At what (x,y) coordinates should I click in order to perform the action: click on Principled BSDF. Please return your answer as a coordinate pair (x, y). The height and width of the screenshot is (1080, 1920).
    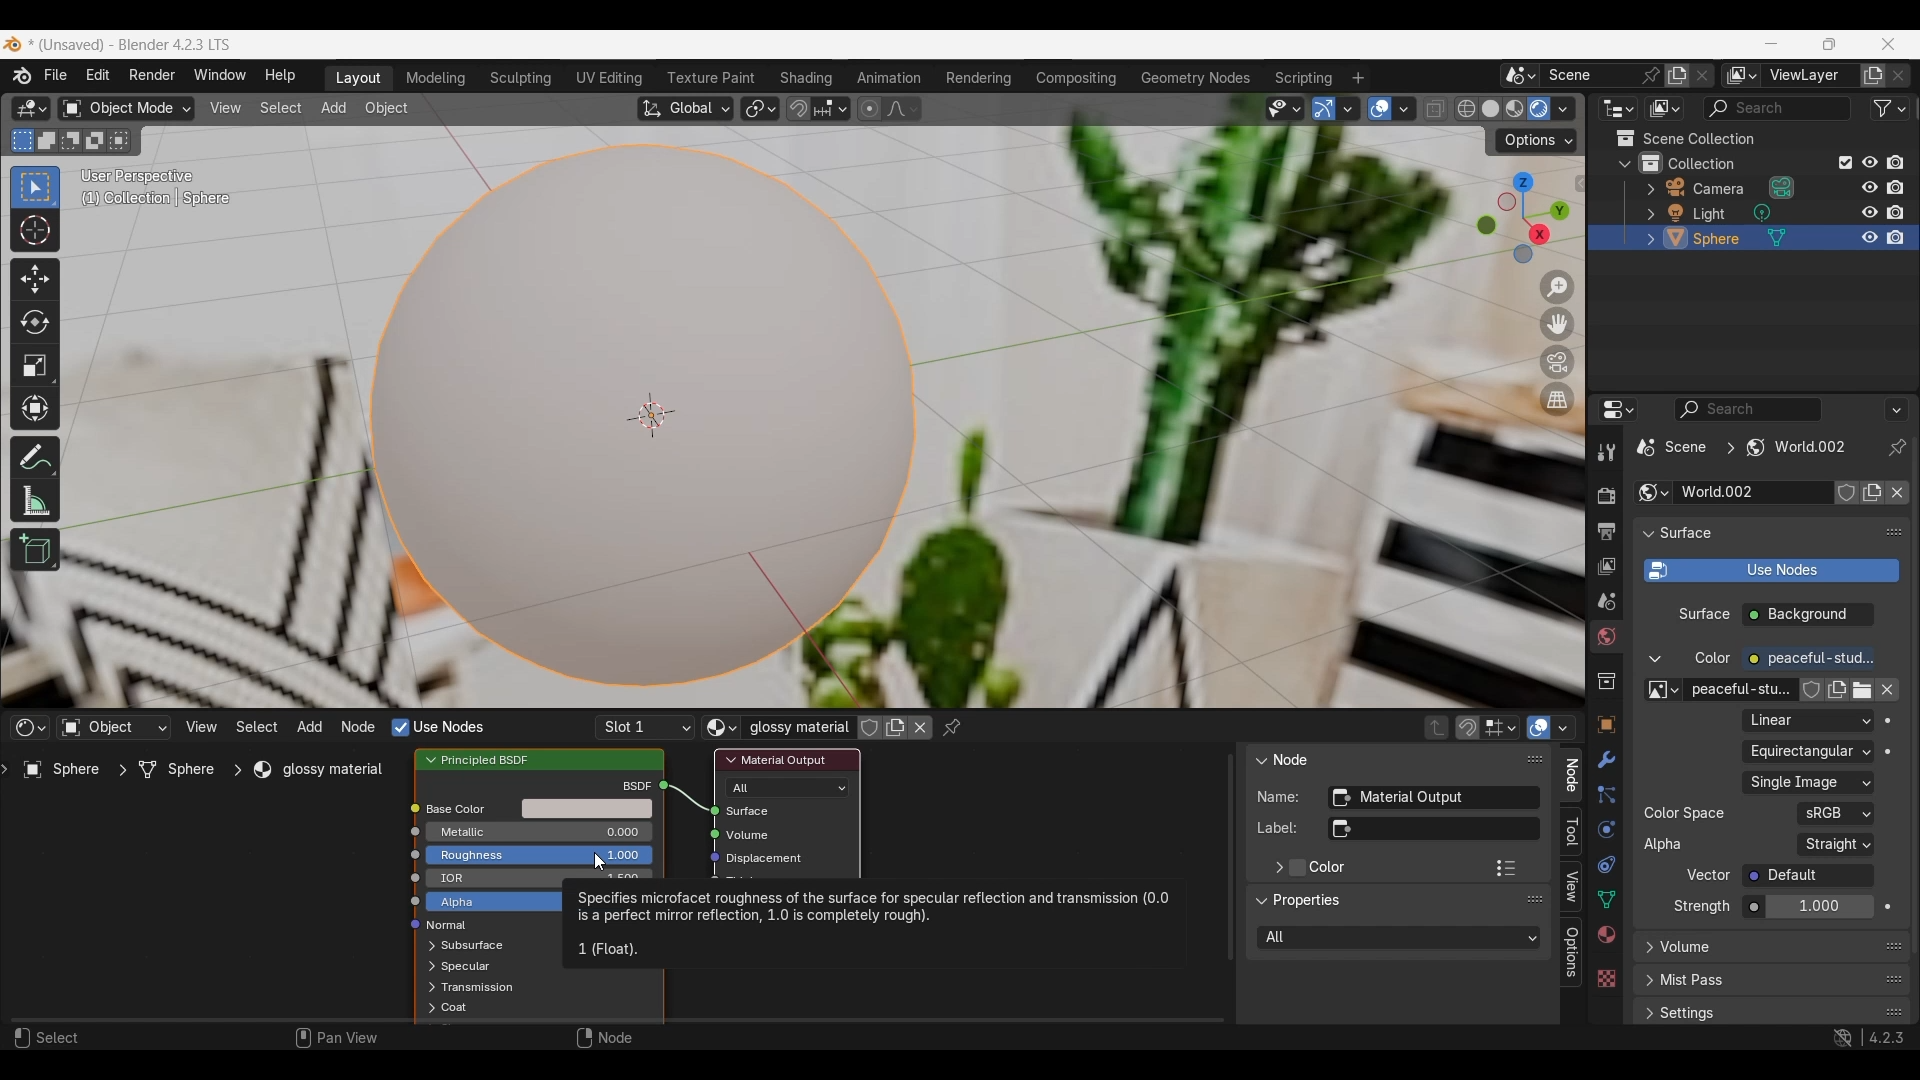
    Looking at the image, I should click on (495, 759).